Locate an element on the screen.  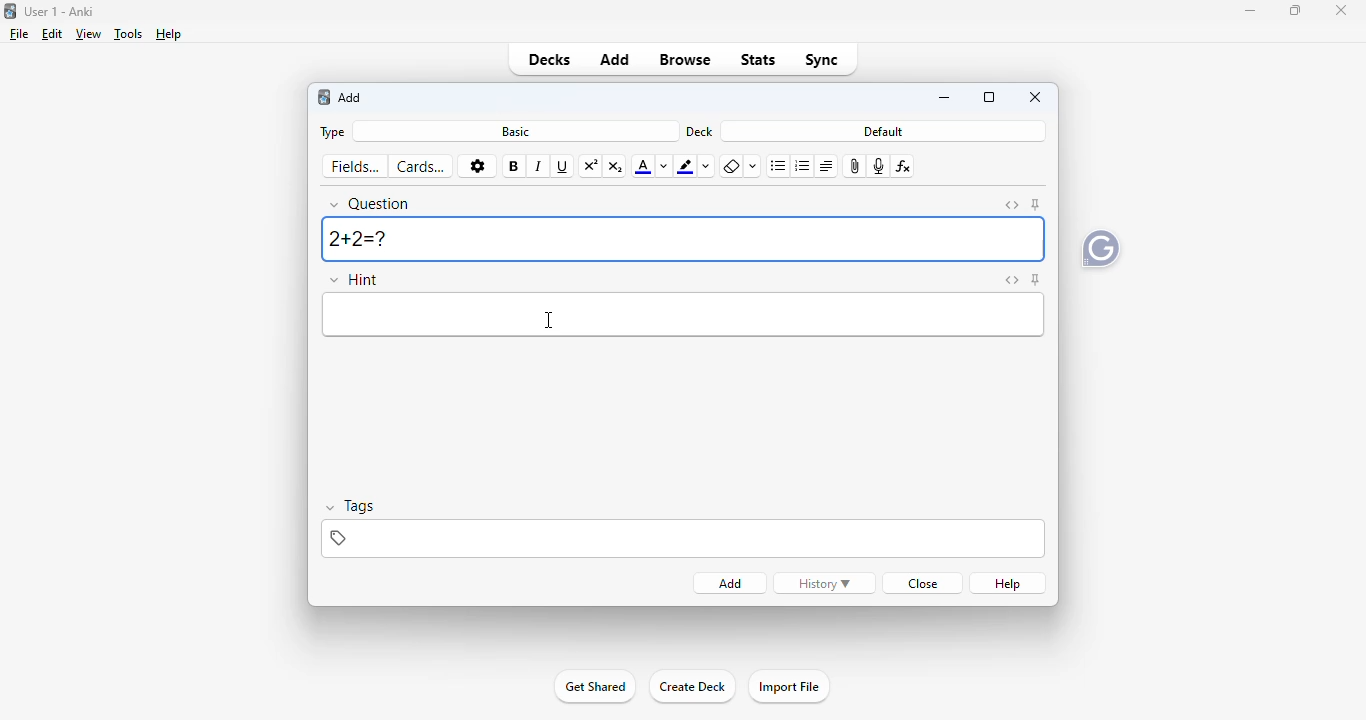
remove formatting is located at coordinates (733, 166).